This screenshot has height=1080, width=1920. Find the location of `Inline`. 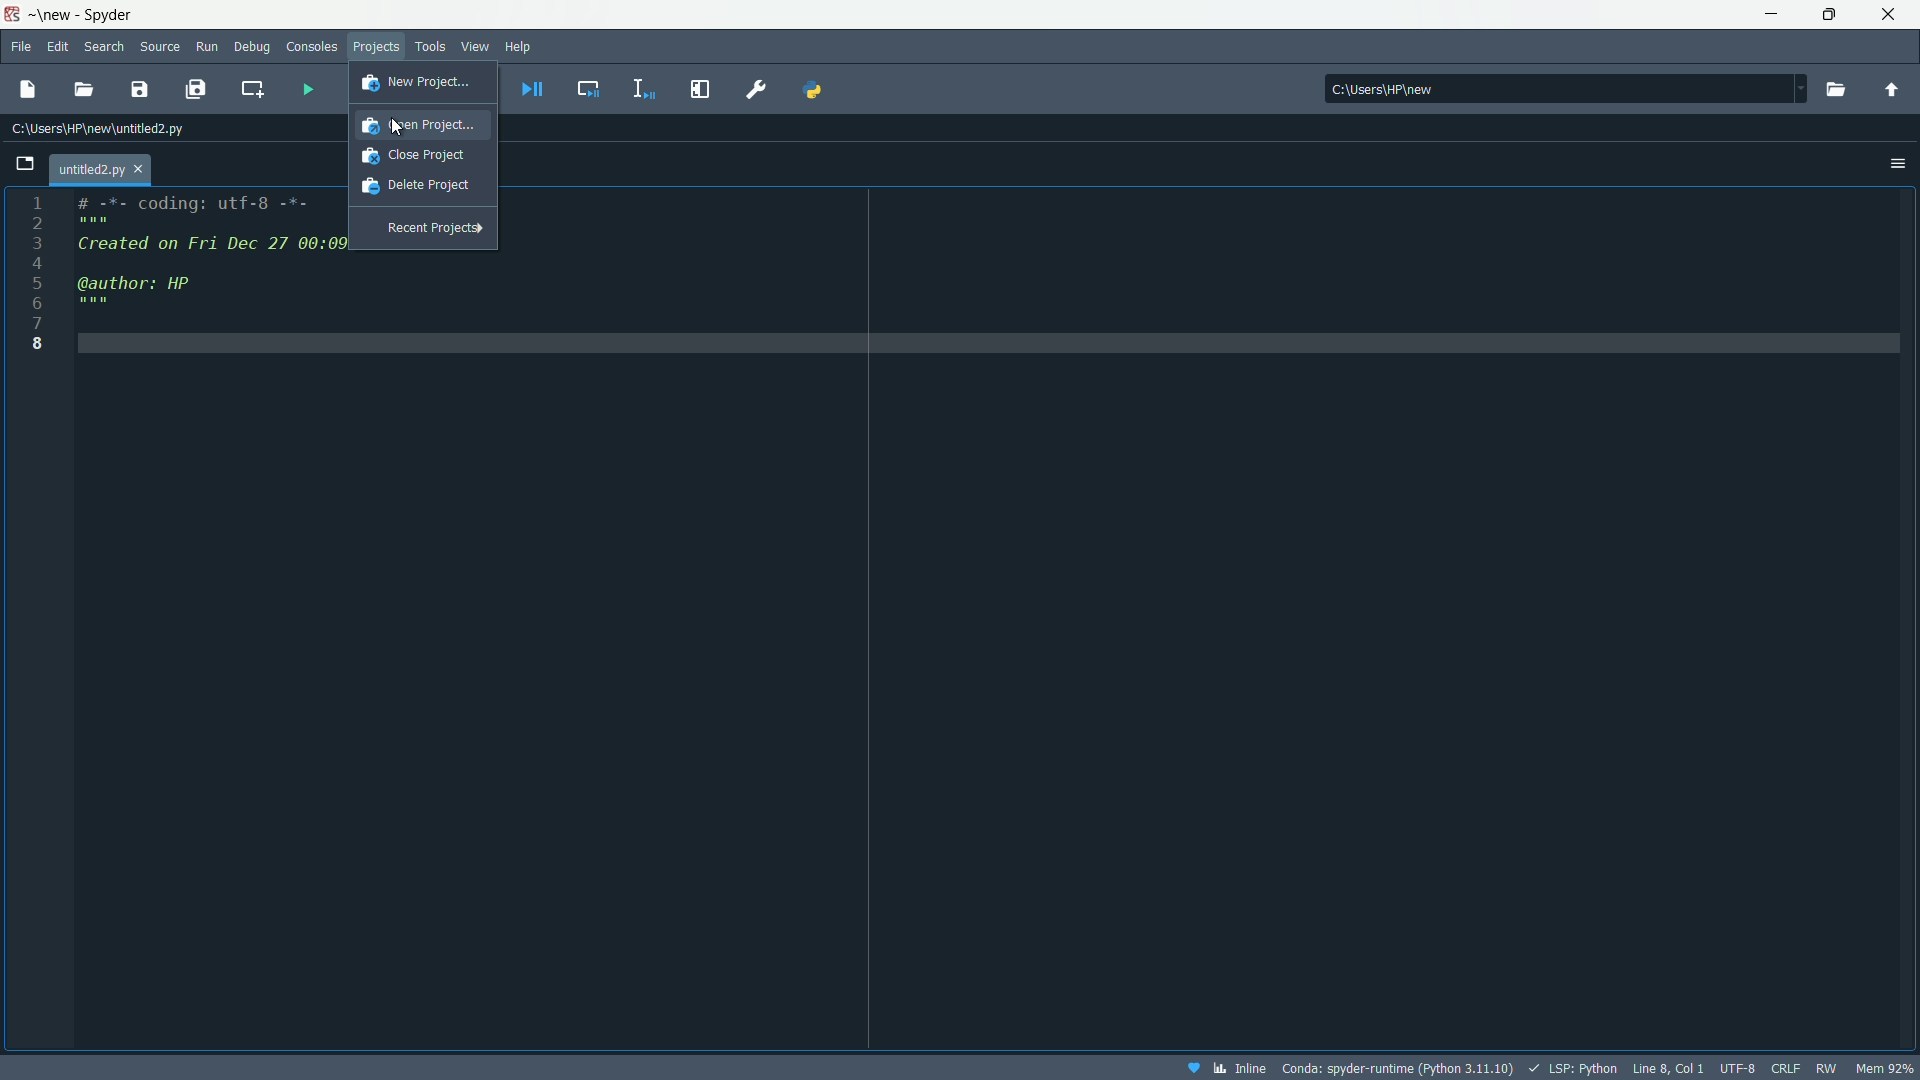

Inline is located at coordinates (1226, 1067).